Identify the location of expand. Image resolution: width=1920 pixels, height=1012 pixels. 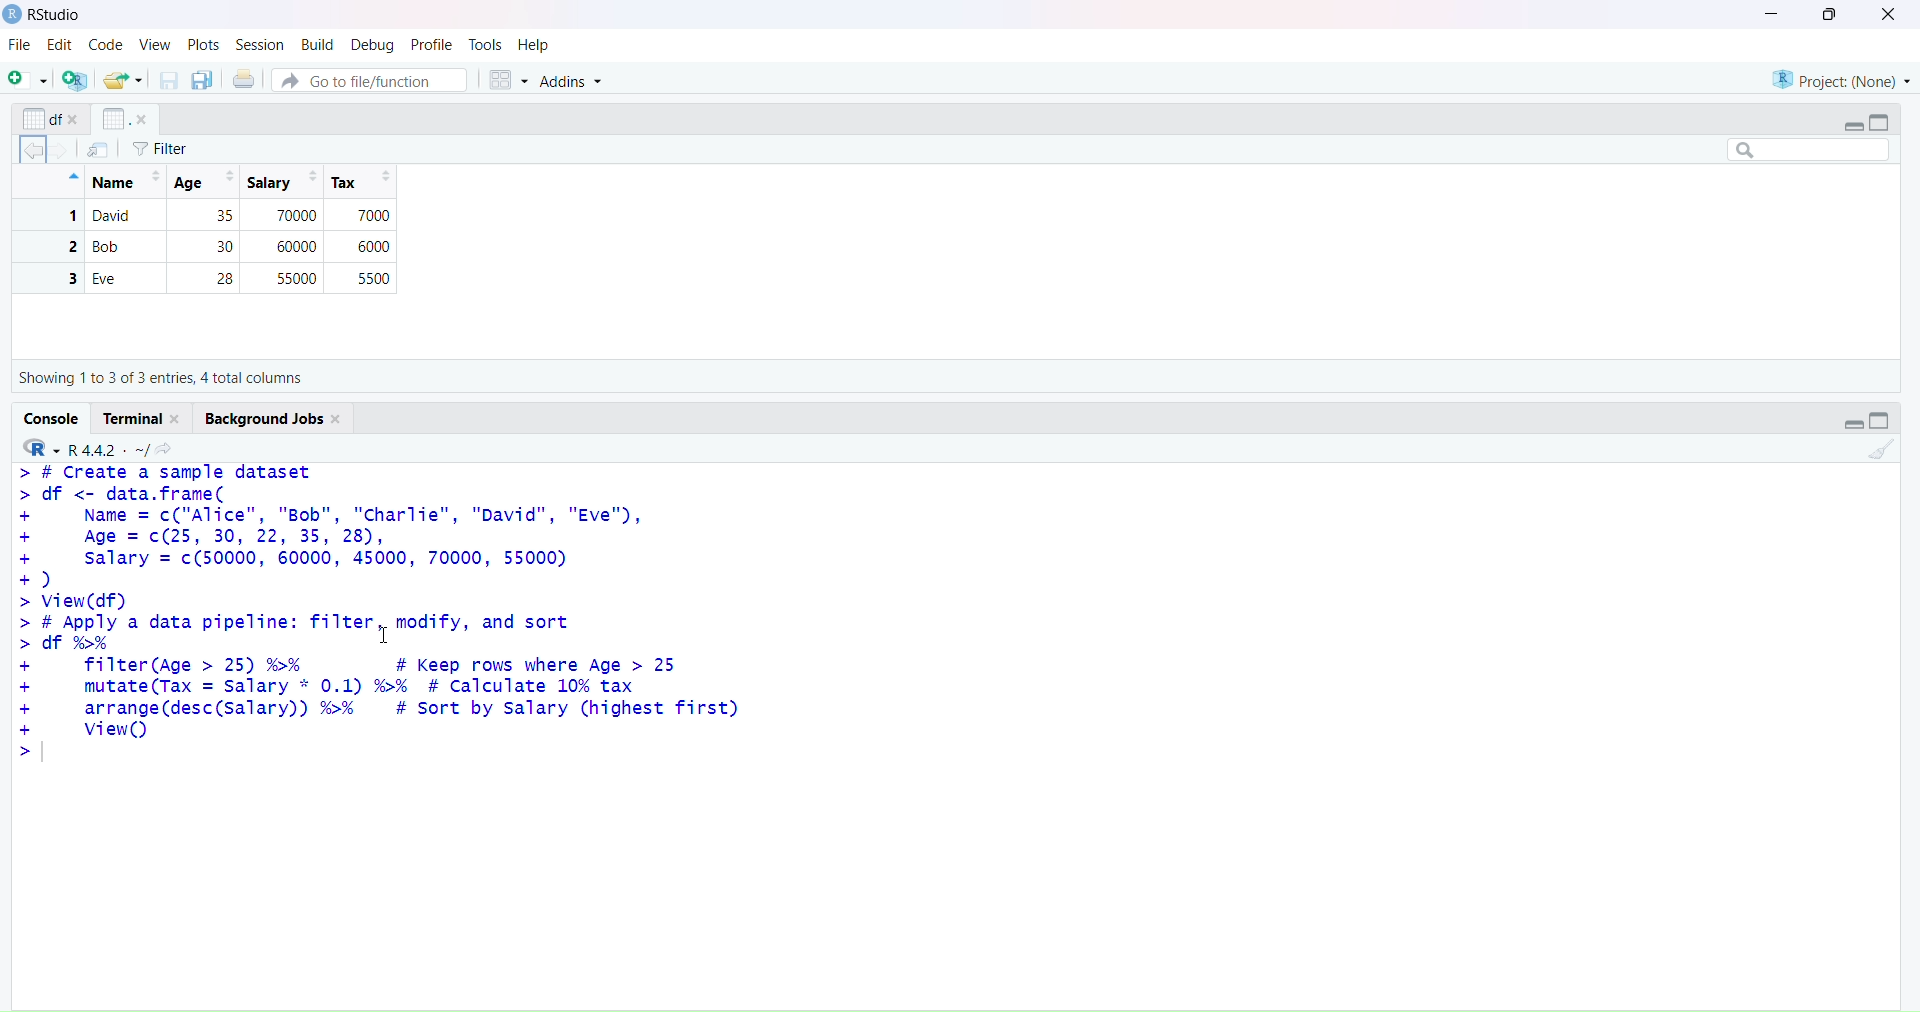
(1844, 125).